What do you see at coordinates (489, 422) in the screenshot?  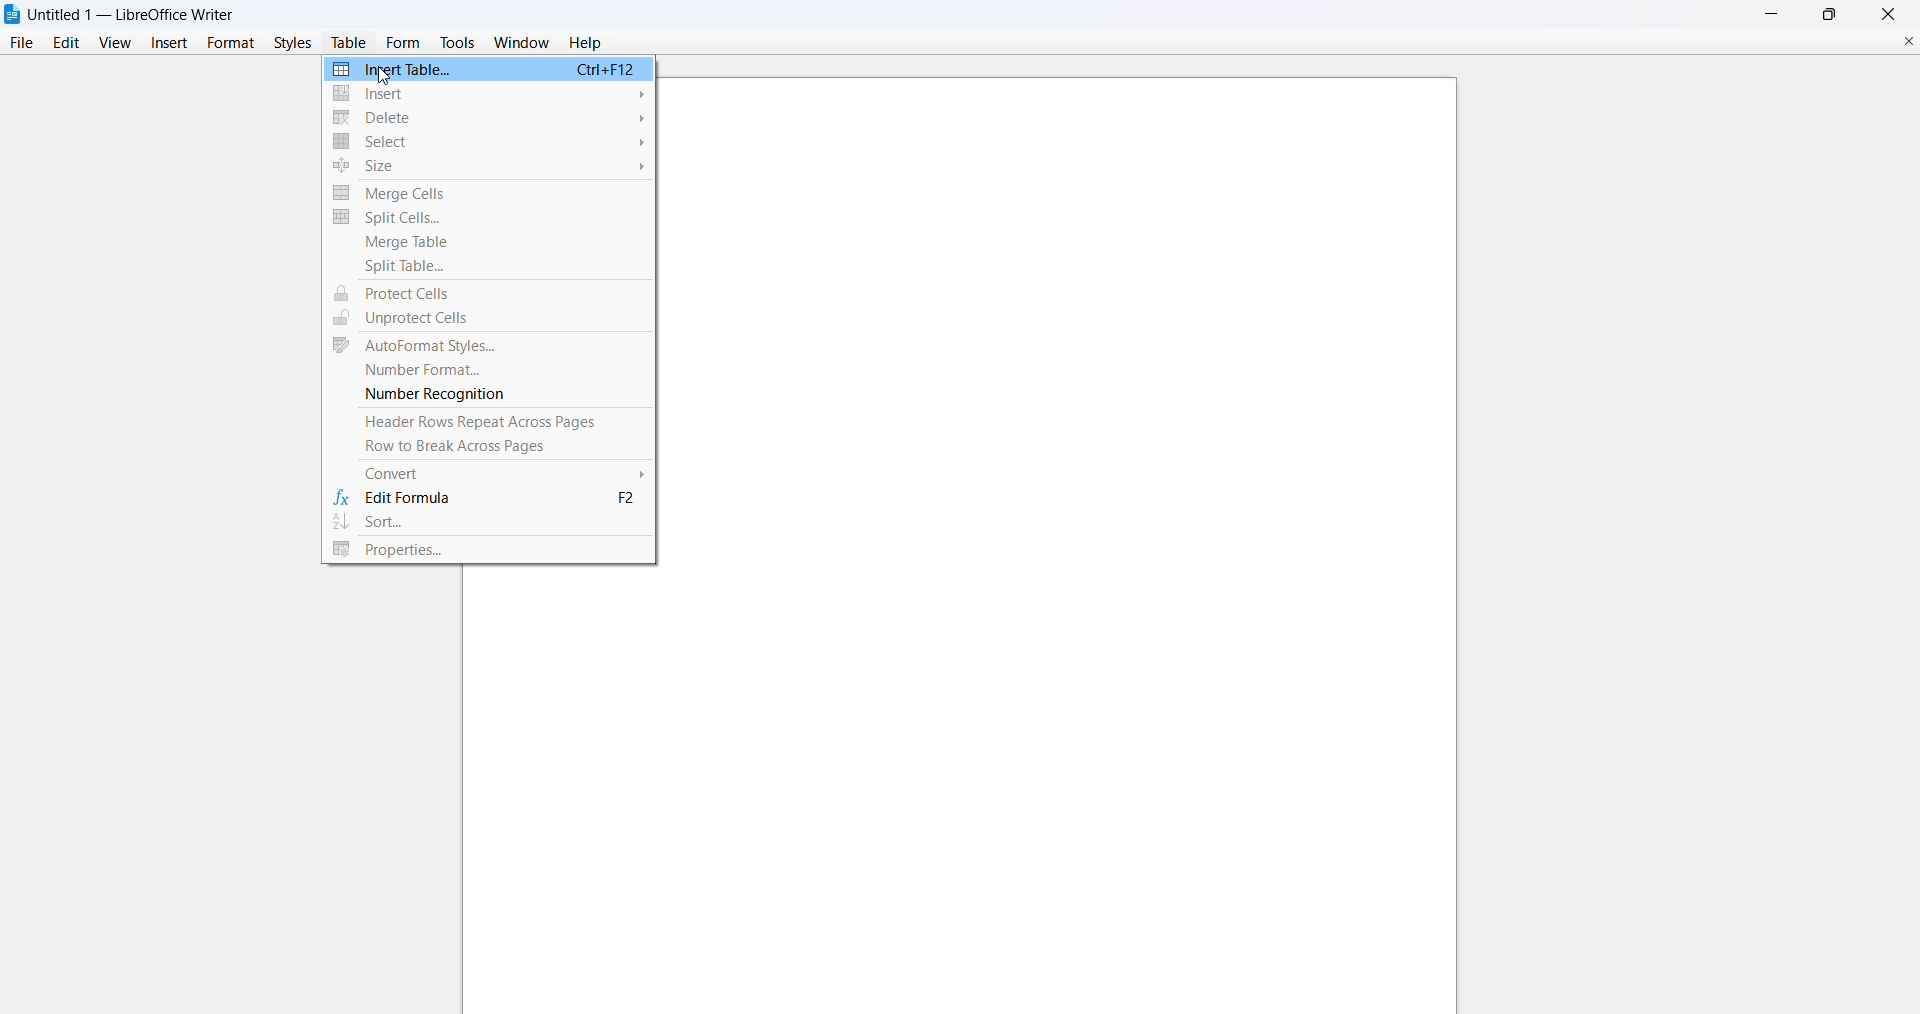 I see `header rows repeat across pages` at bounding box center [489, 422].